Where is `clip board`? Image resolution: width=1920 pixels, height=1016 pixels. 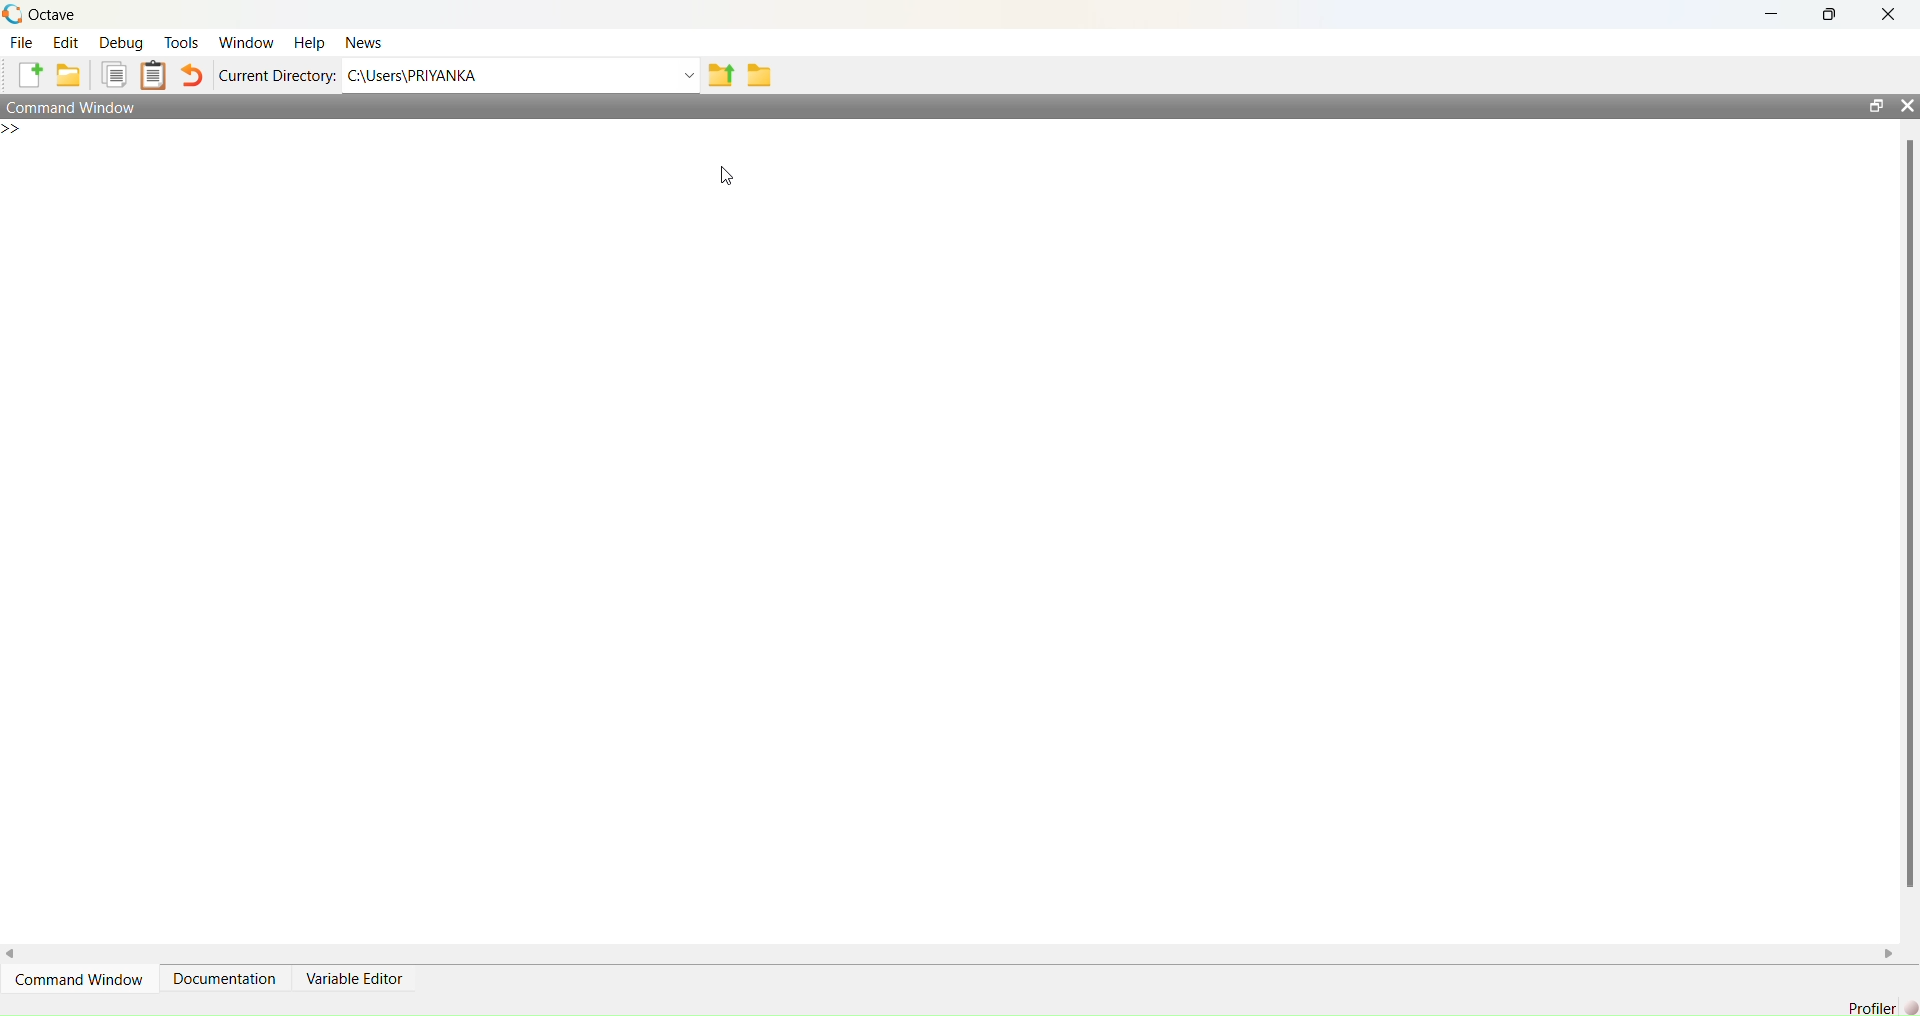 clip board is located at coordinates (154, 75).